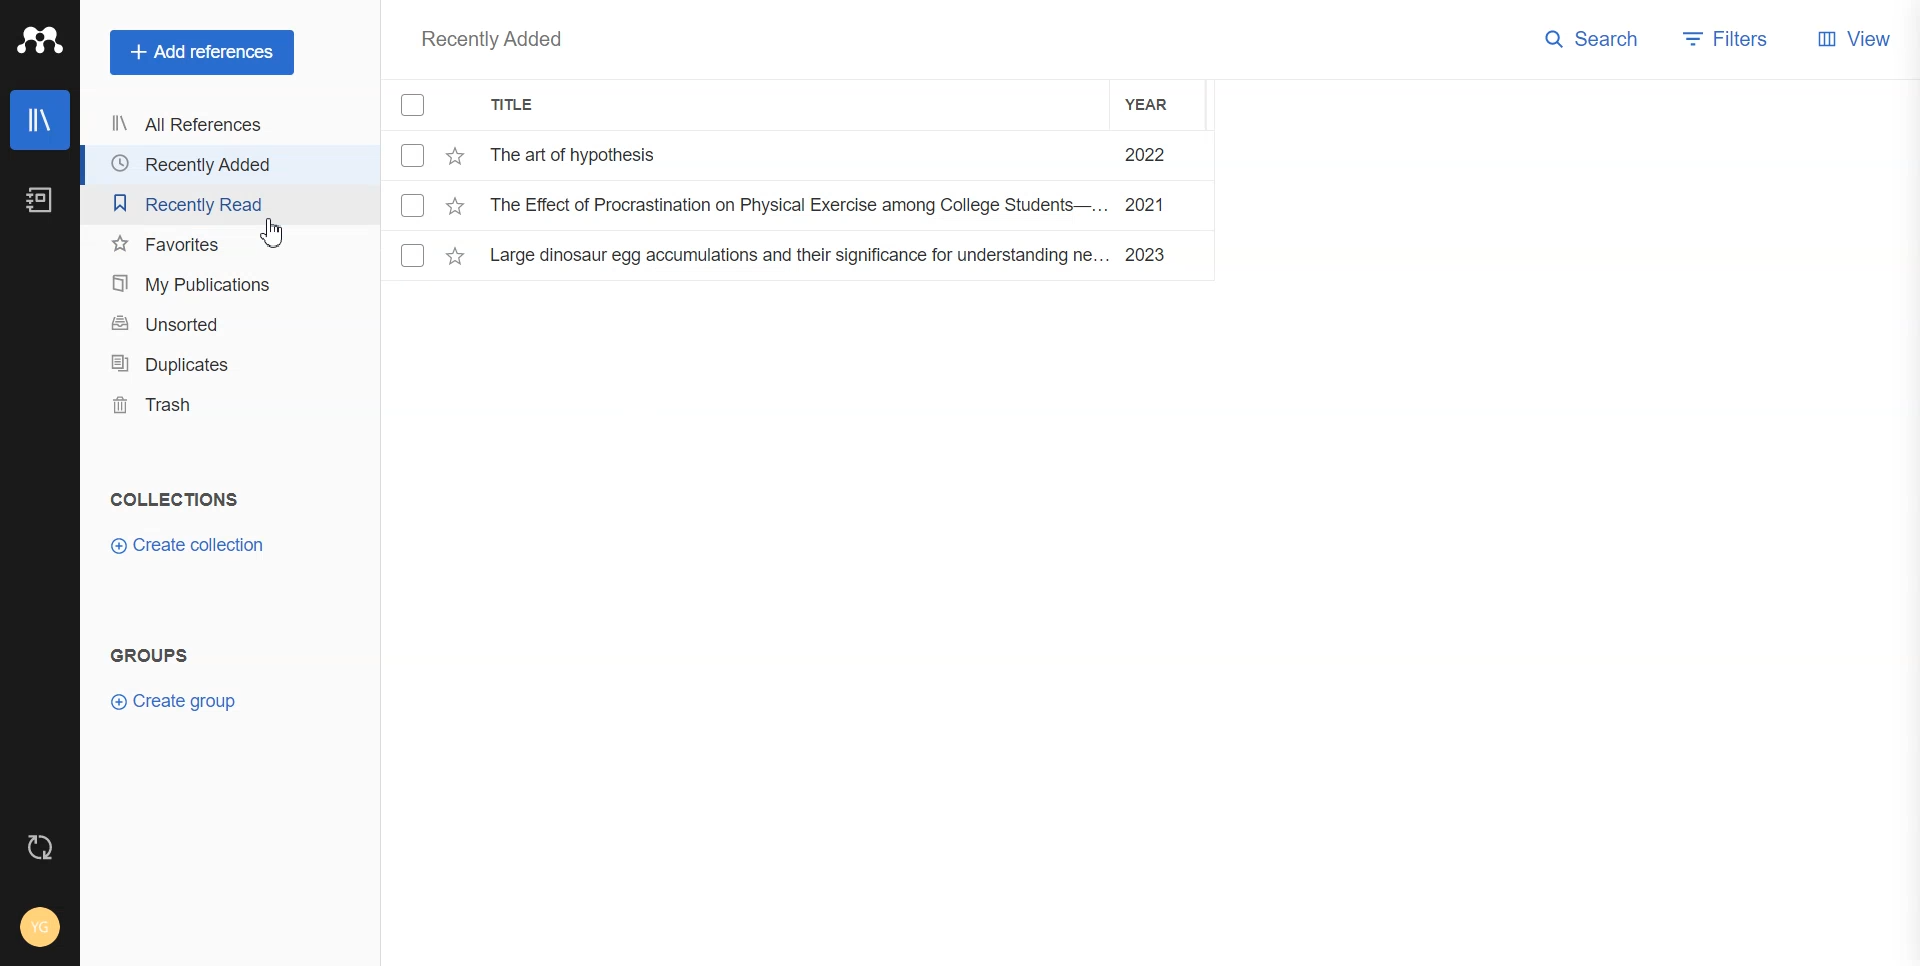 The width and height of the screenshot is (1920, 966). I want to click on Logo, so click(39, 41).